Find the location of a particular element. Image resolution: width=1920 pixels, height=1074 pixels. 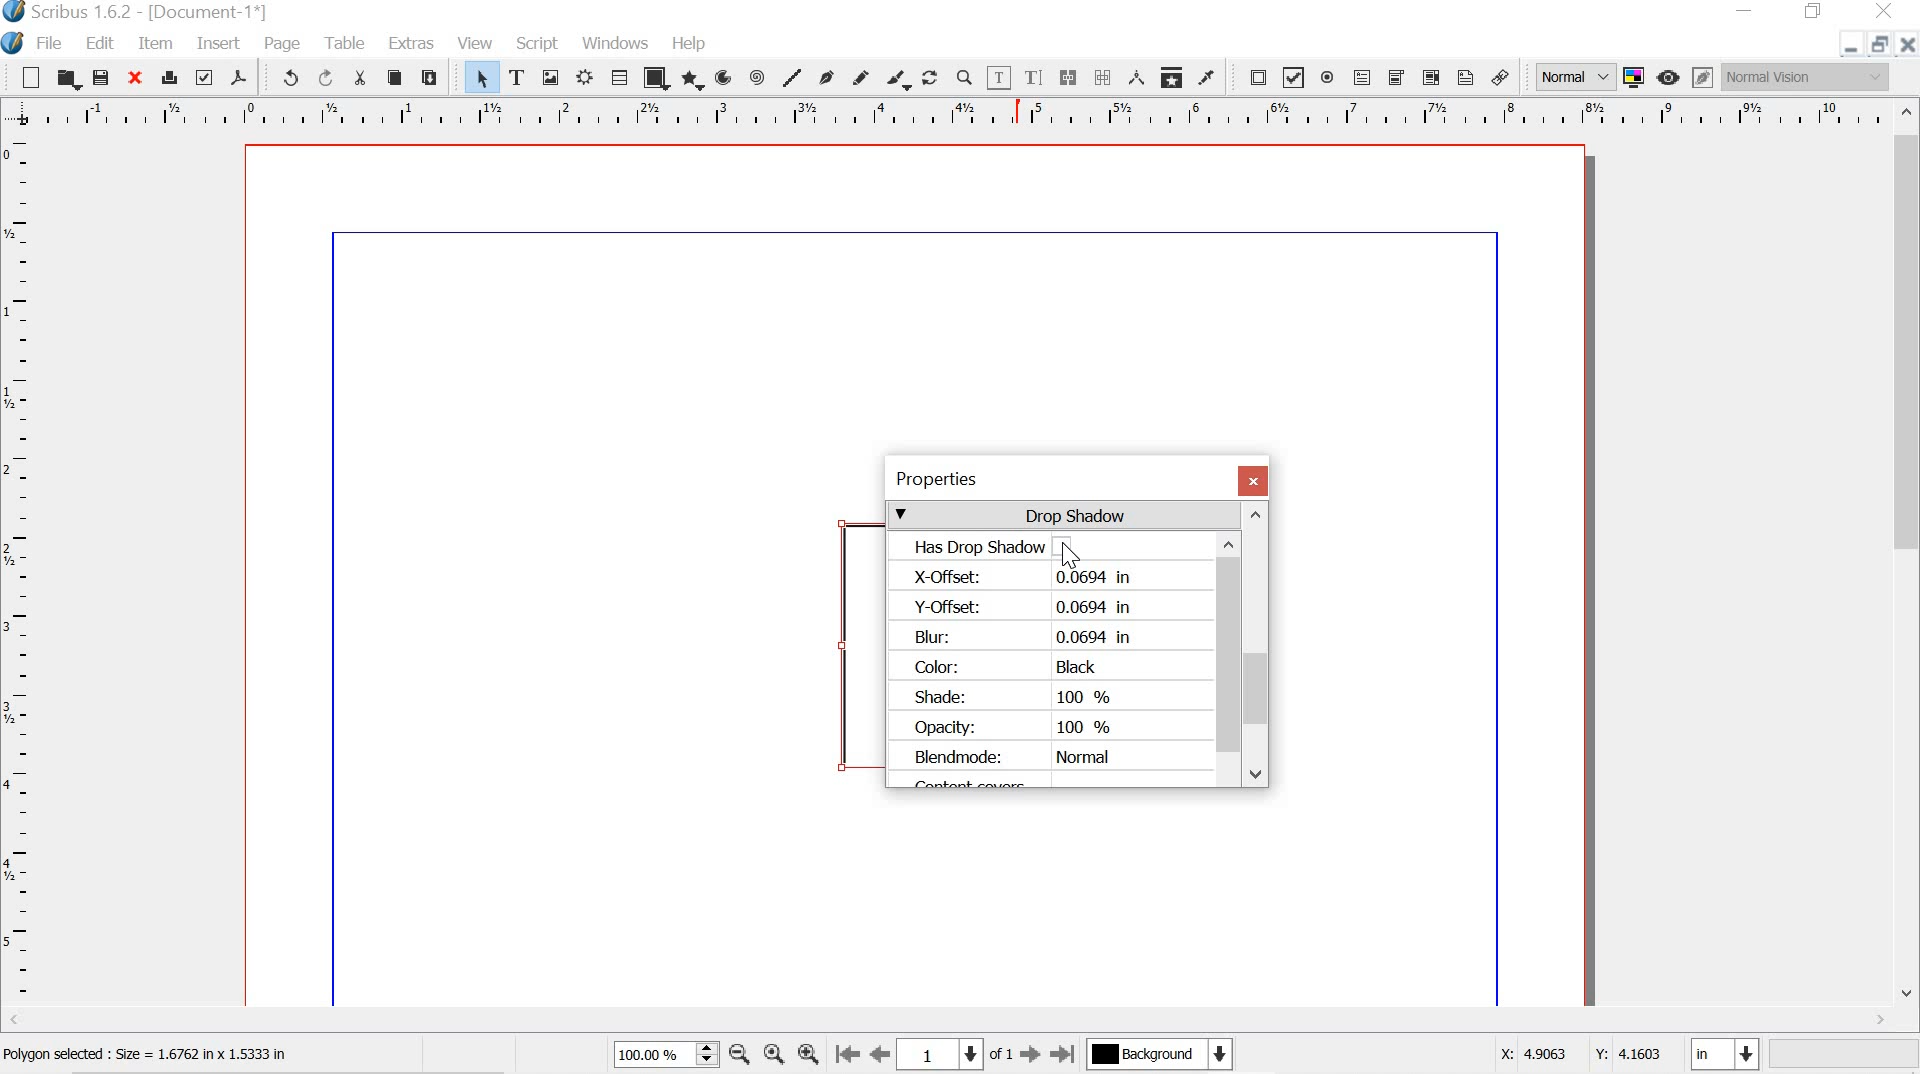

pdf combo box is located at coordinates (1393, 77).